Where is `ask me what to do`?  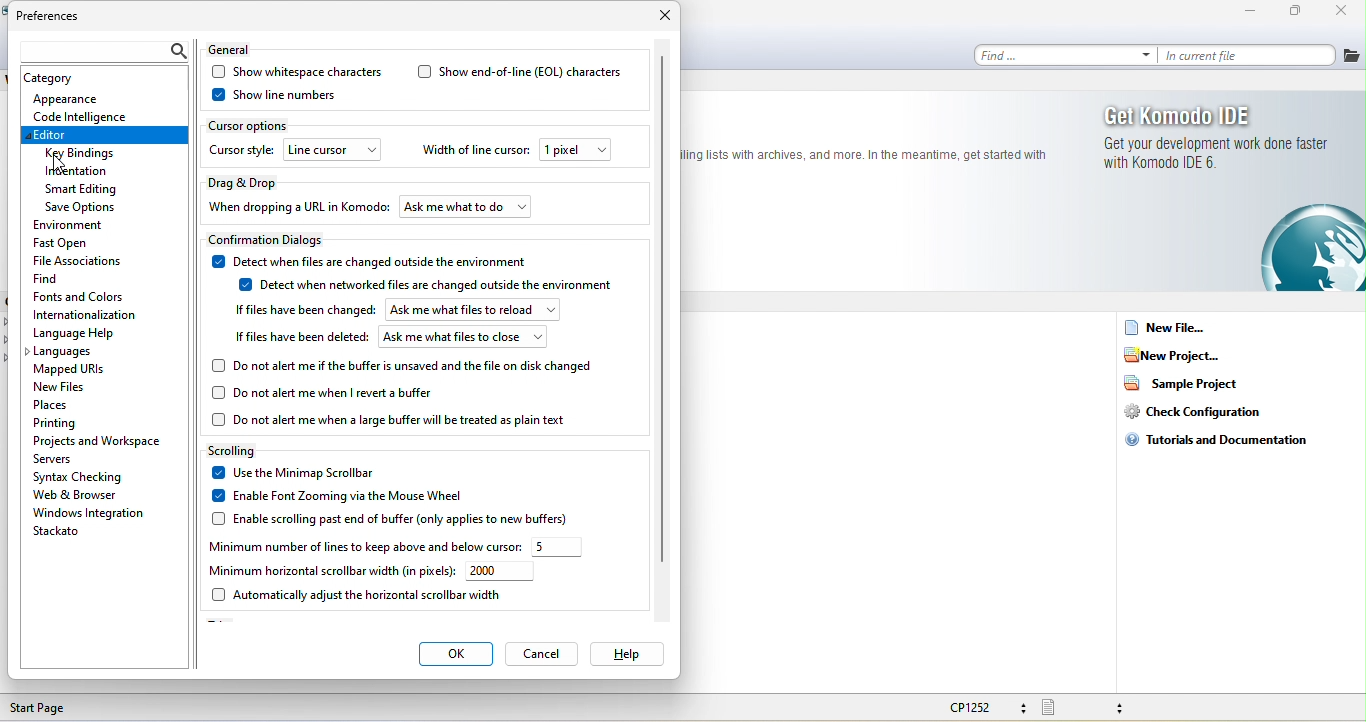 ask me what to do is located at coordinates (467, 205).